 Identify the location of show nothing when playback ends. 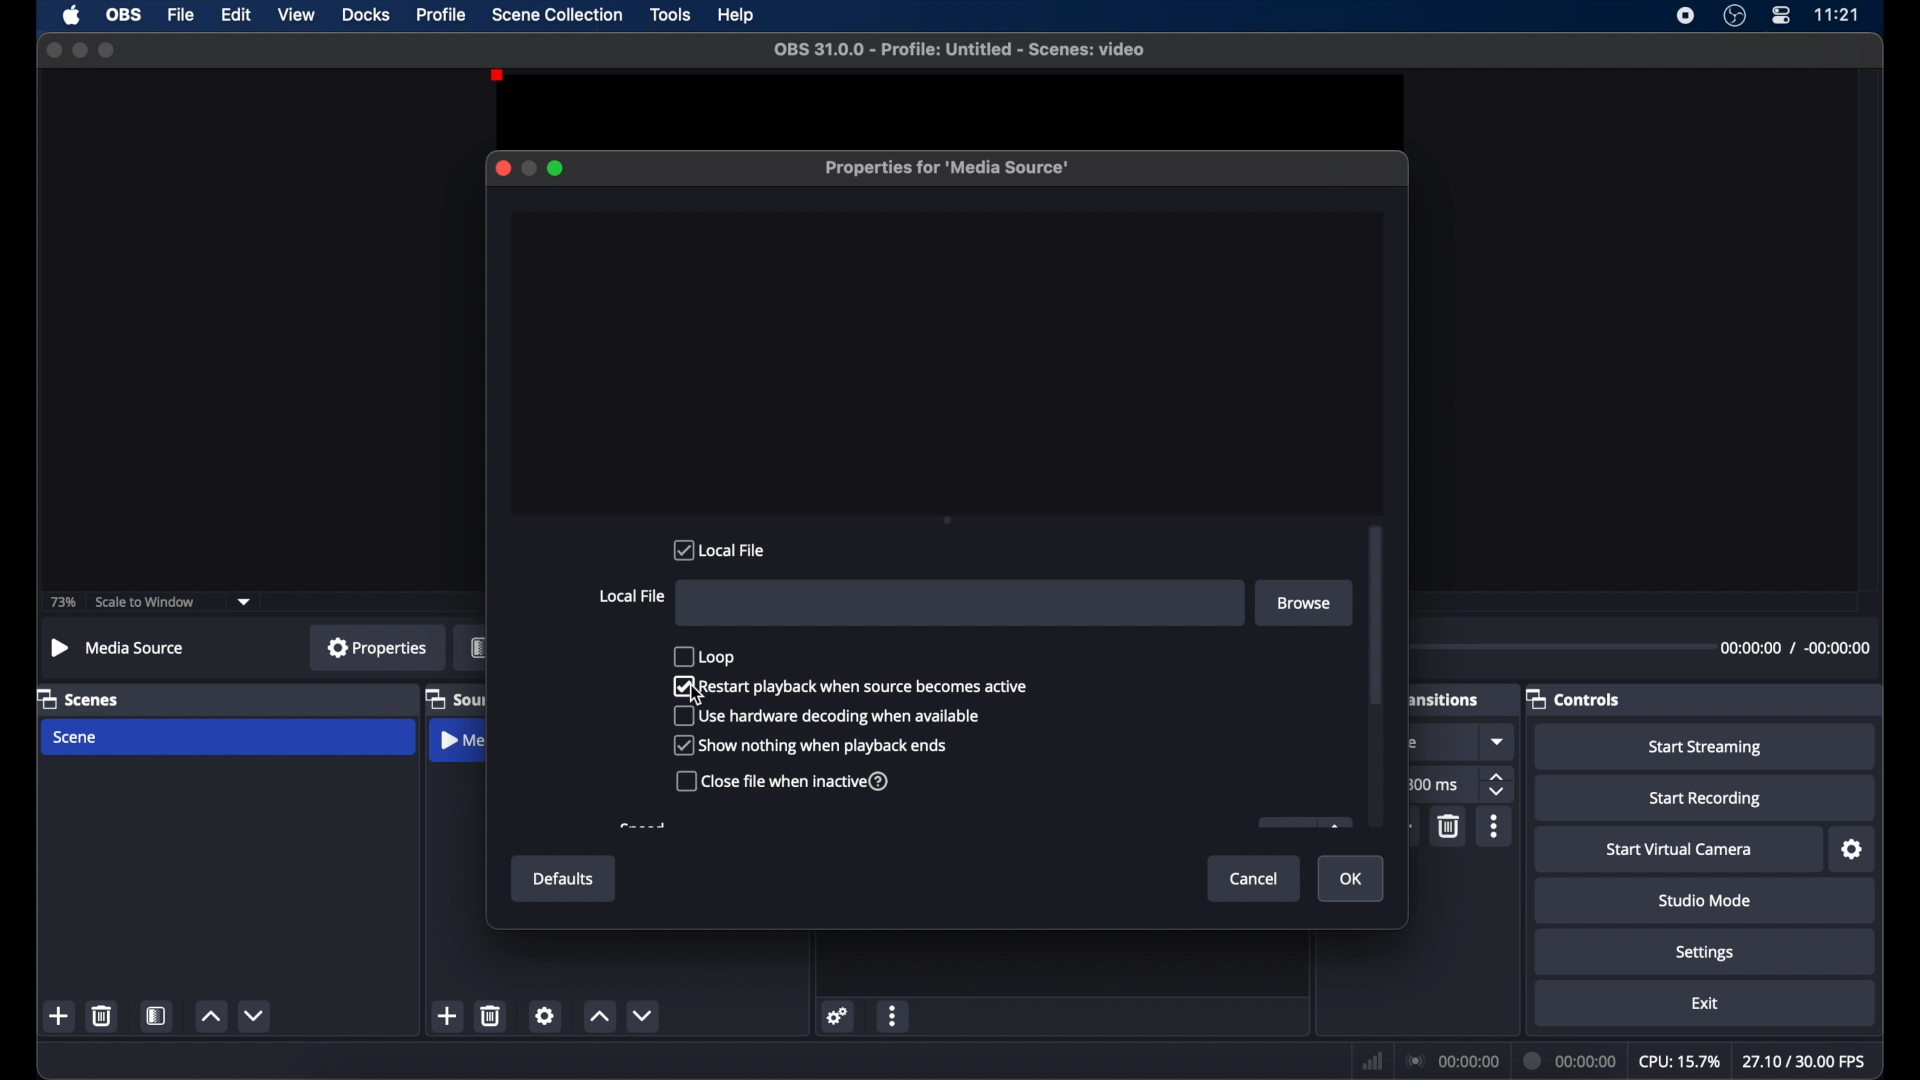
(810, 746).